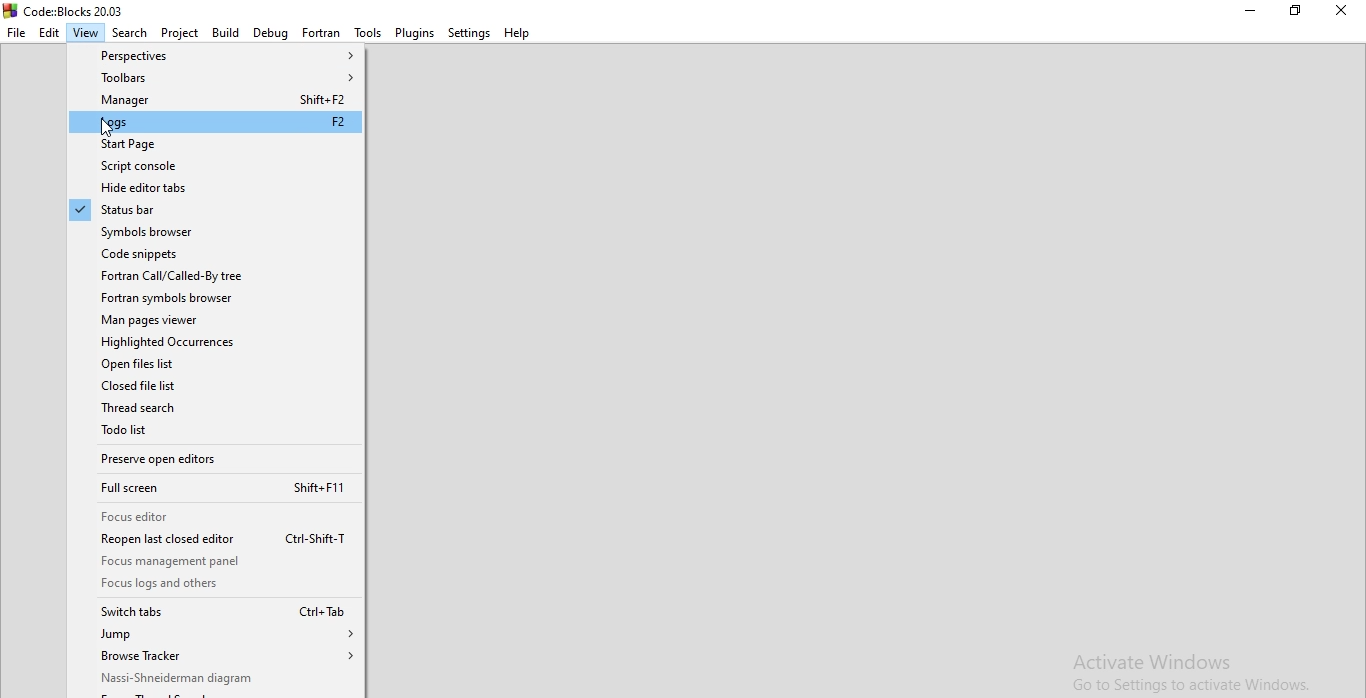  I want to click on jump, so click(217, 635).